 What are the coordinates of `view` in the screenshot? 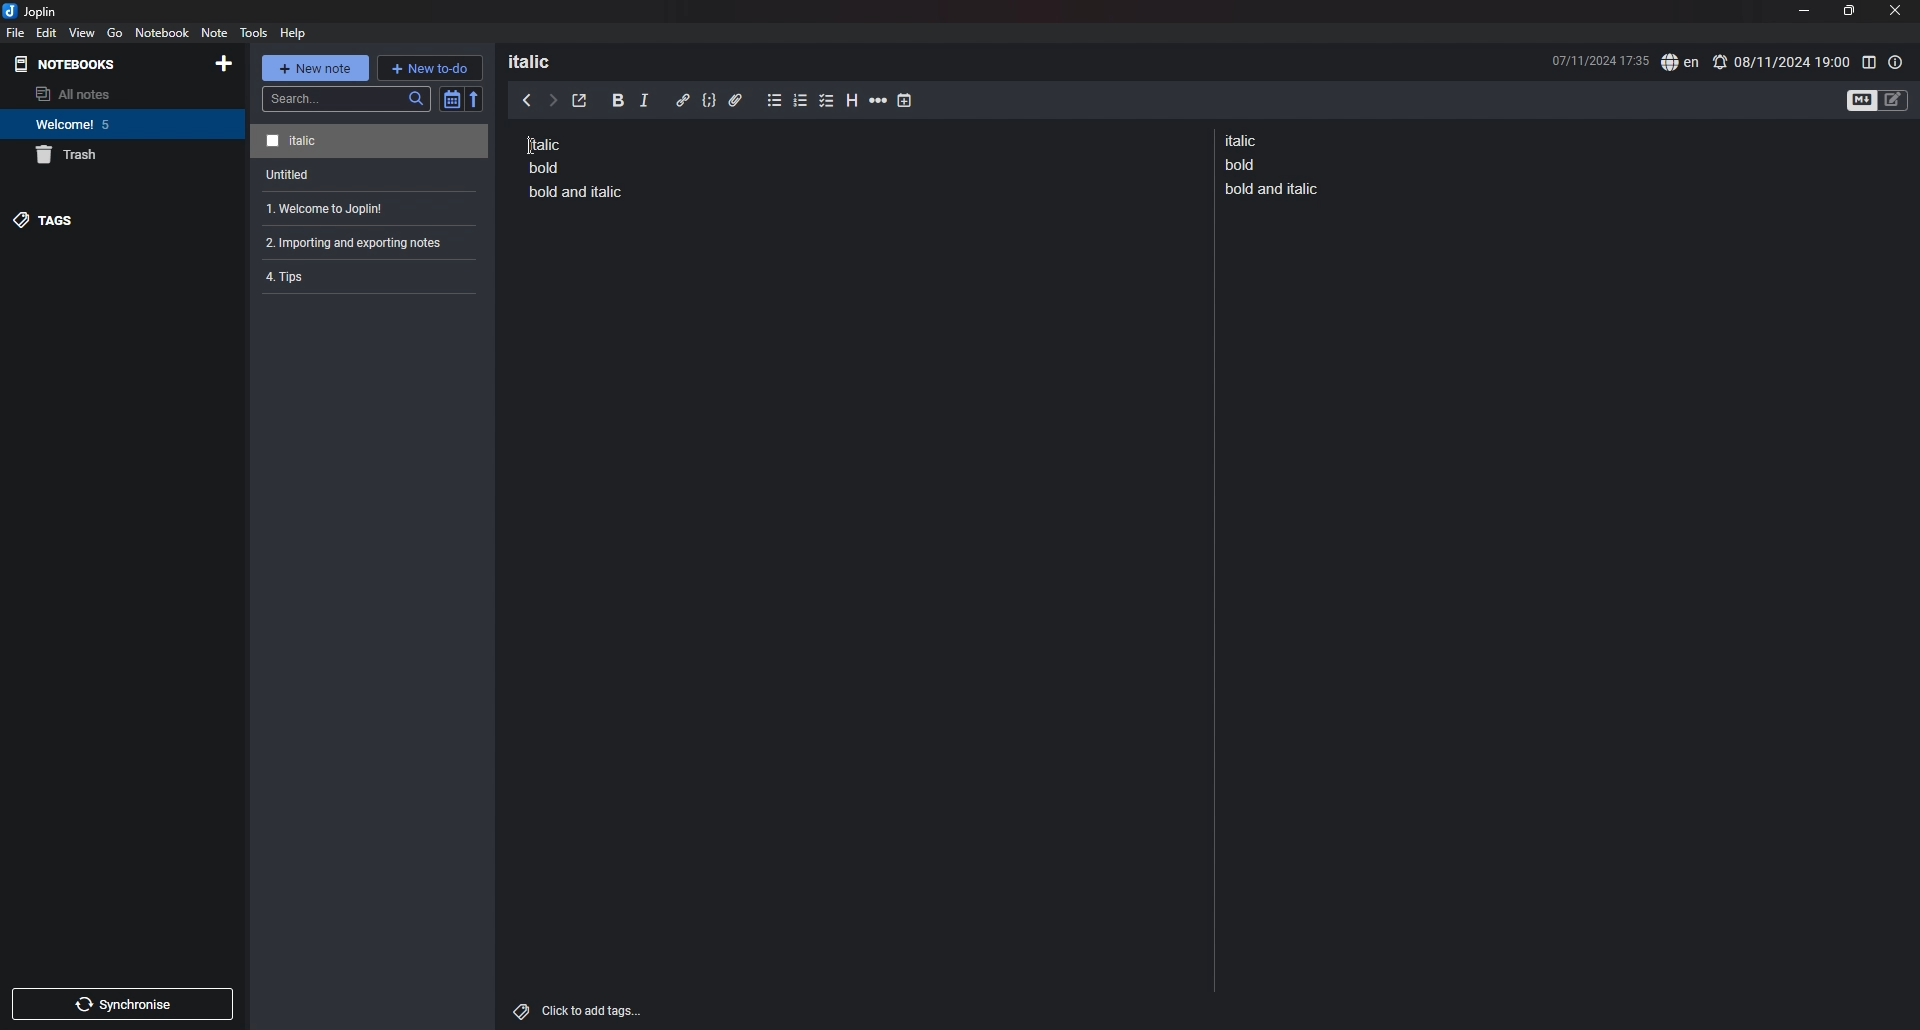 It's located at (83, 32).